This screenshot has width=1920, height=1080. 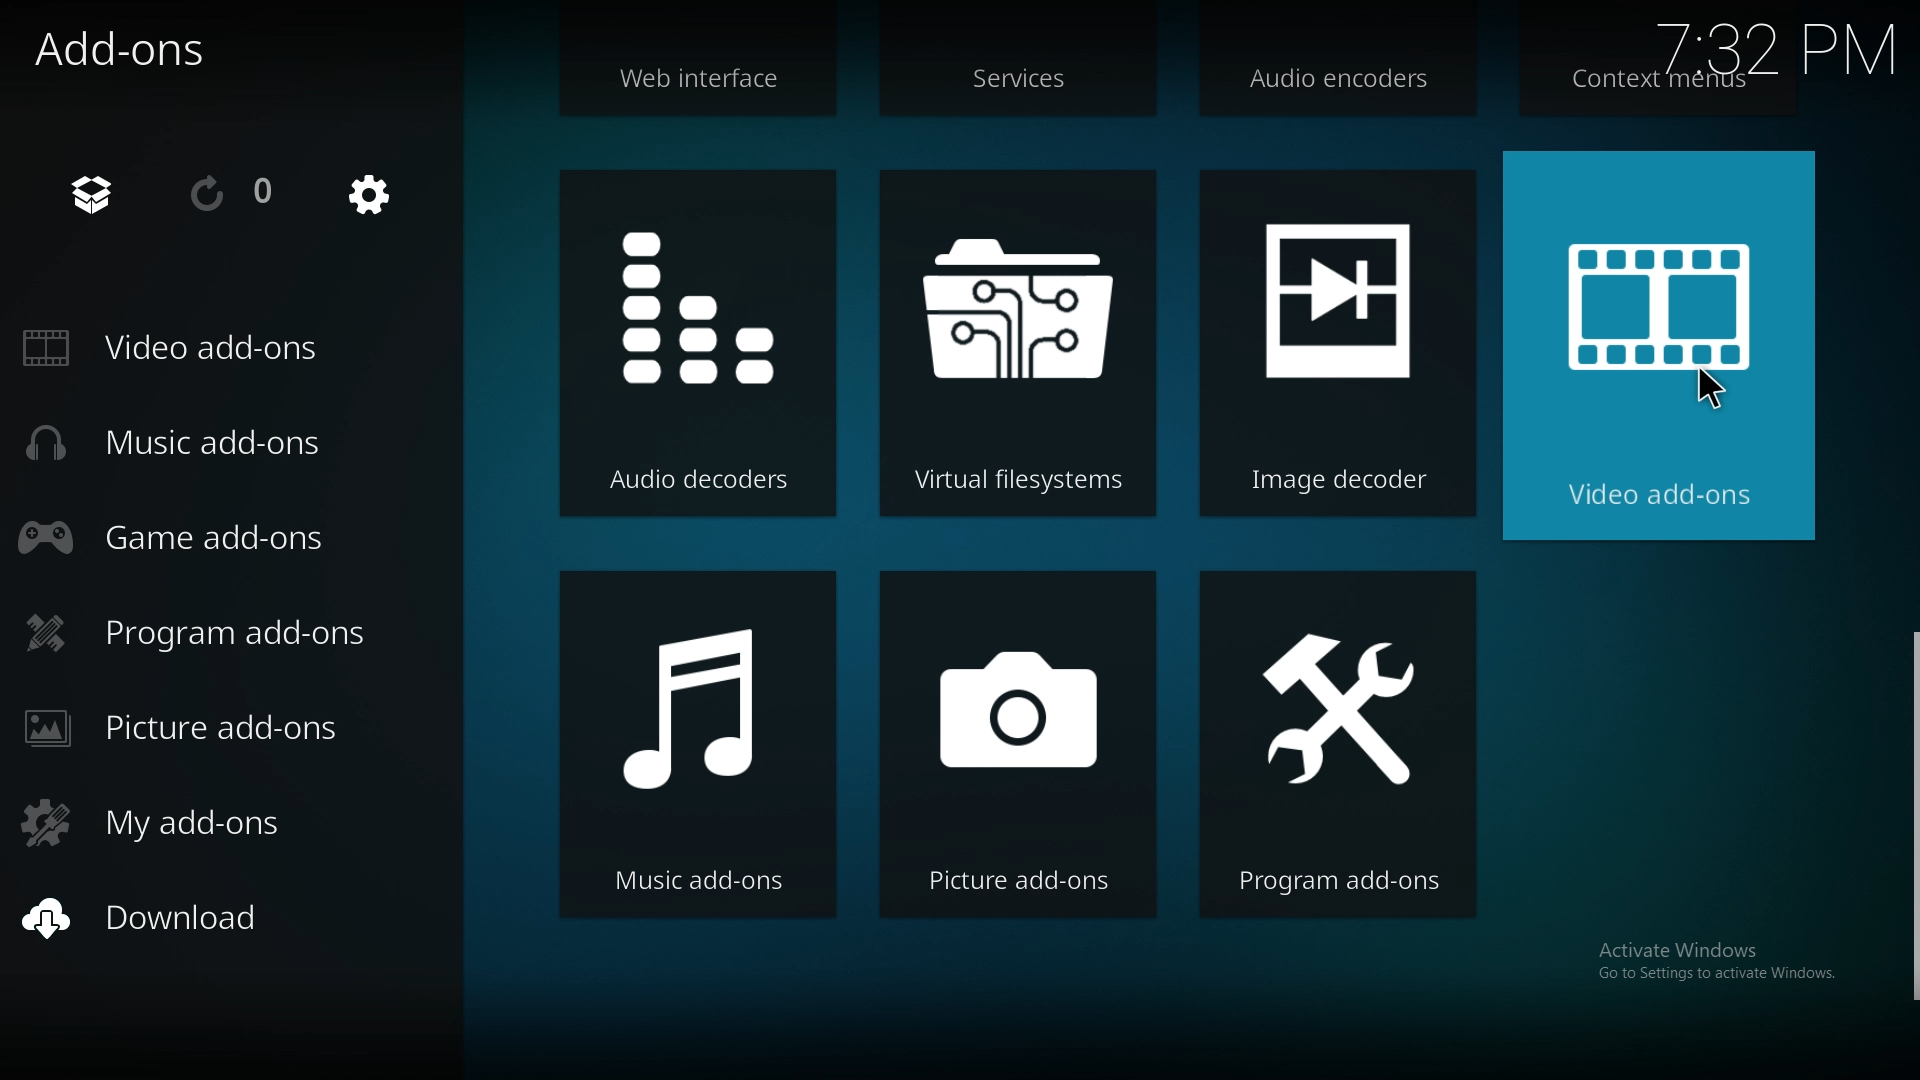 I want to click on scroll bar, so click(x=1911, y=818).